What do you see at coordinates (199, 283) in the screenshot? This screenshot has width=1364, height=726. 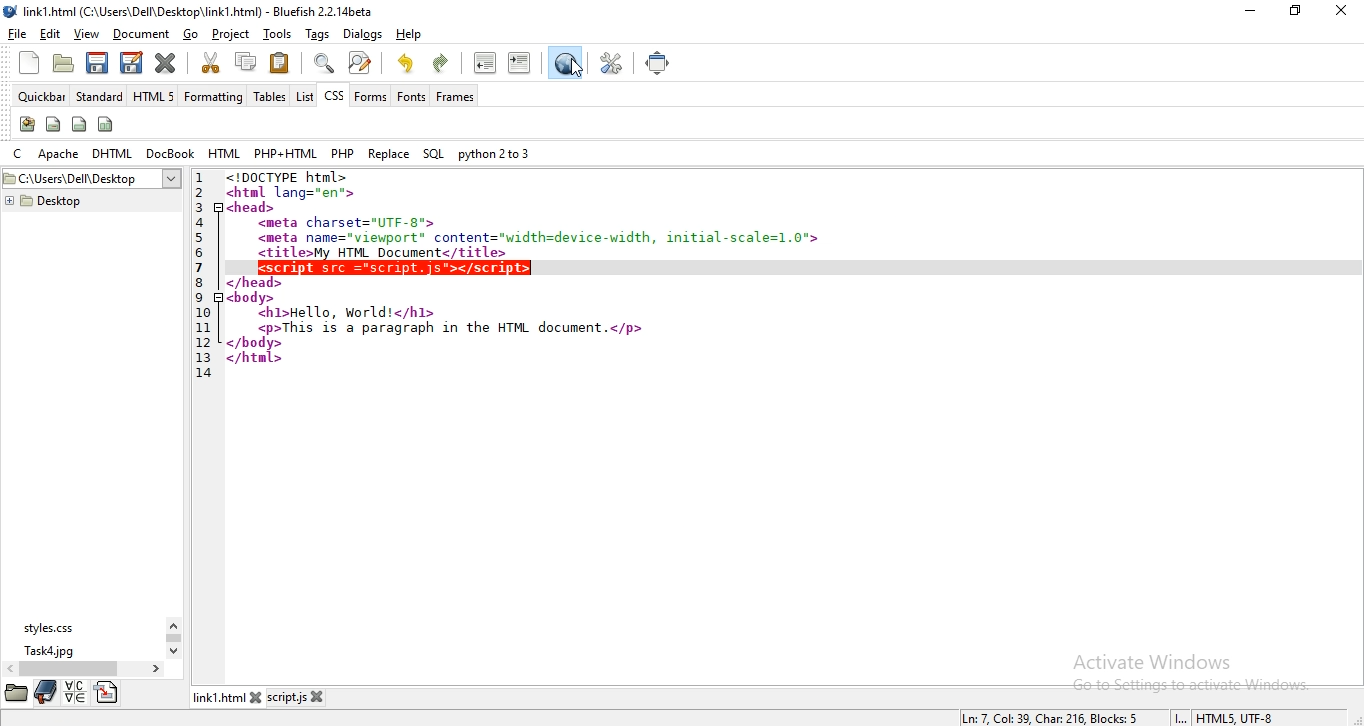 I see `8` at bounding box center [199, 283].